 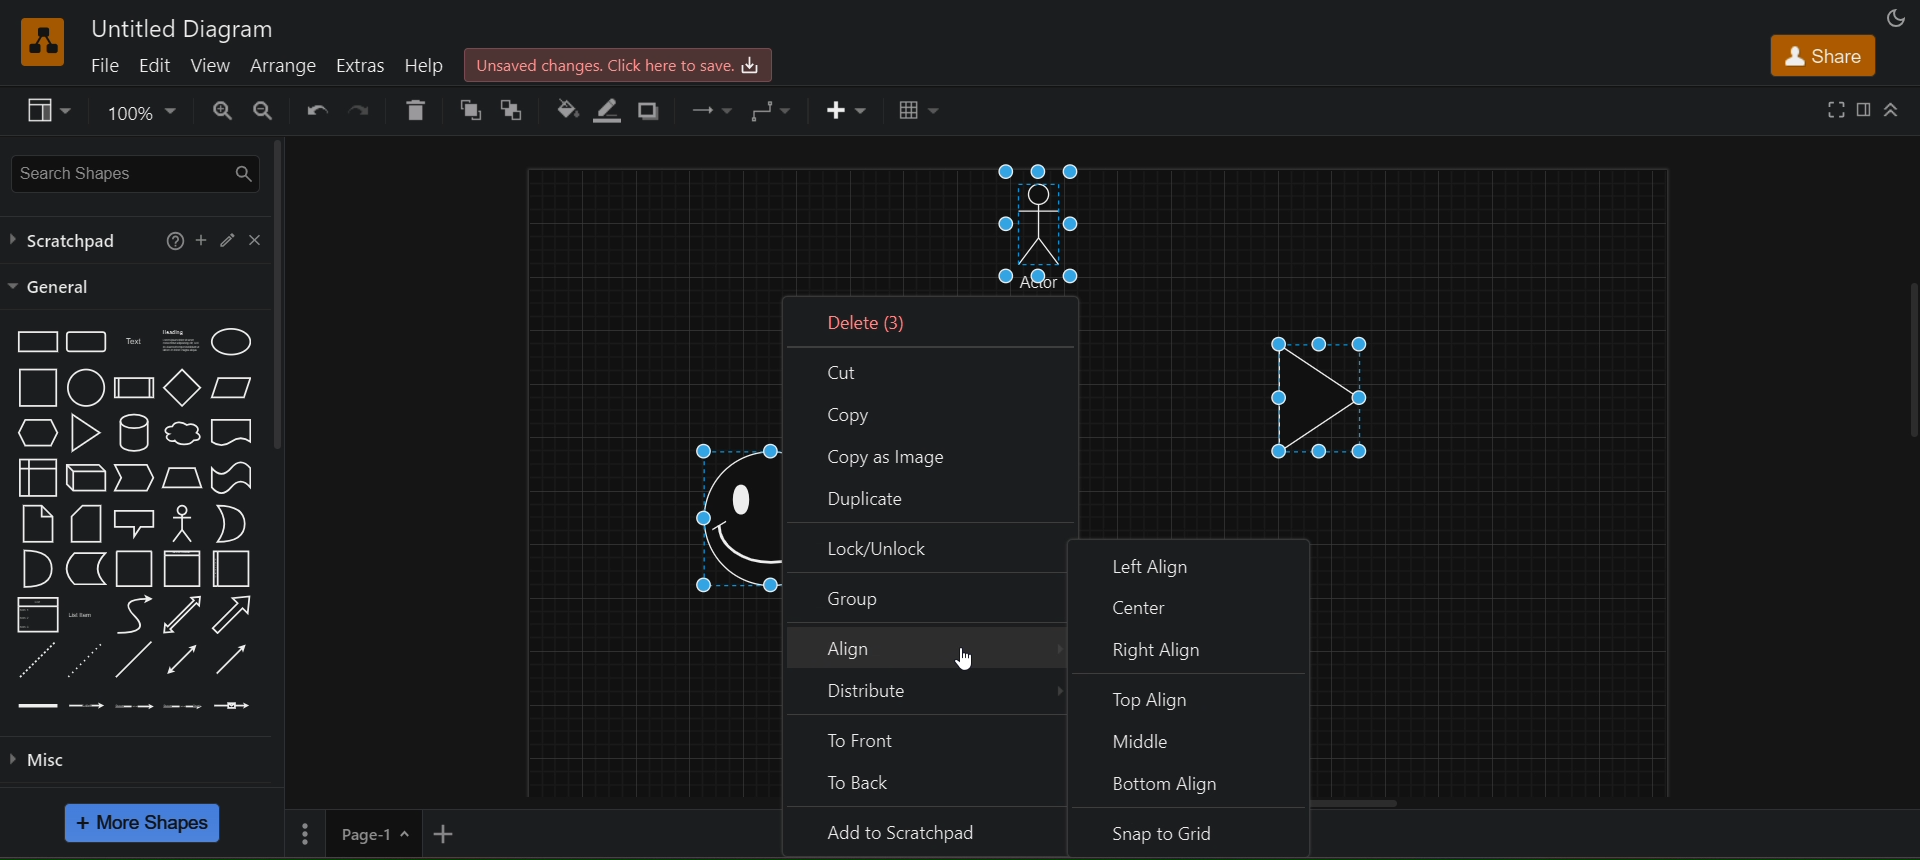 I want to click on share, so click(x=1826, y=55).